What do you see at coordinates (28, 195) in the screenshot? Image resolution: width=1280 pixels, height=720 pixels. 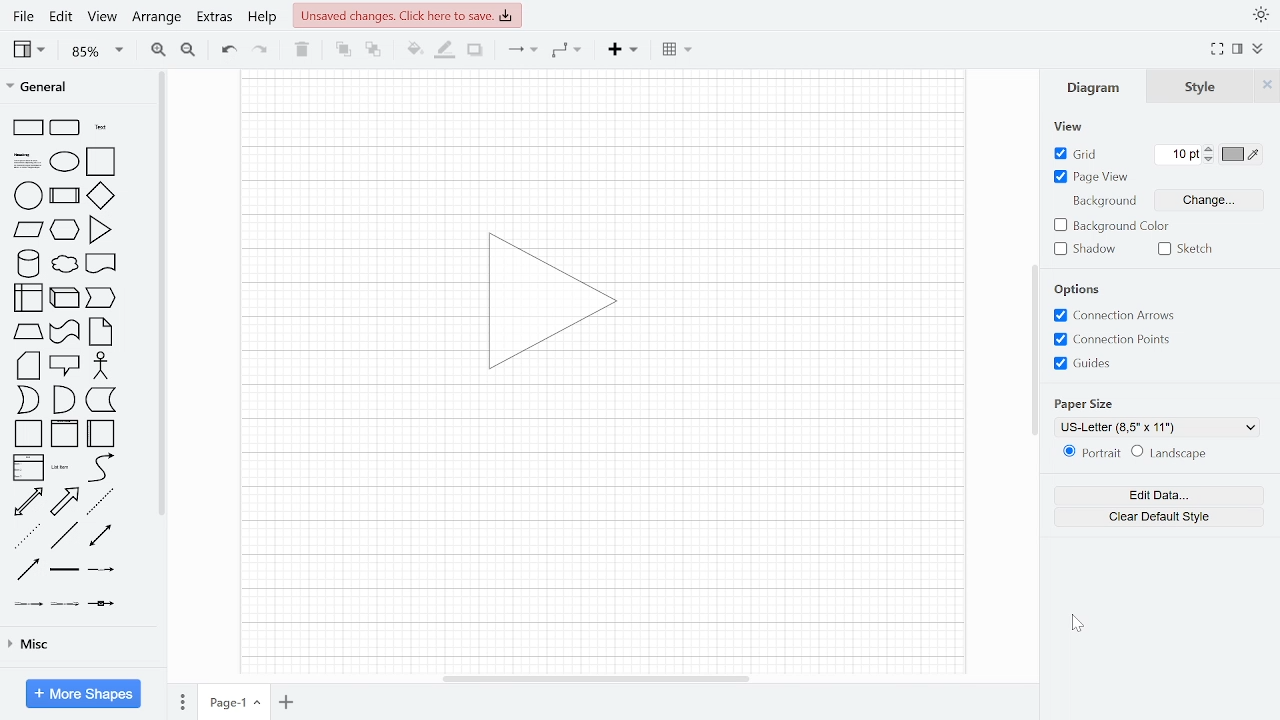 I see `Circle` at bounding box center [28, 195].